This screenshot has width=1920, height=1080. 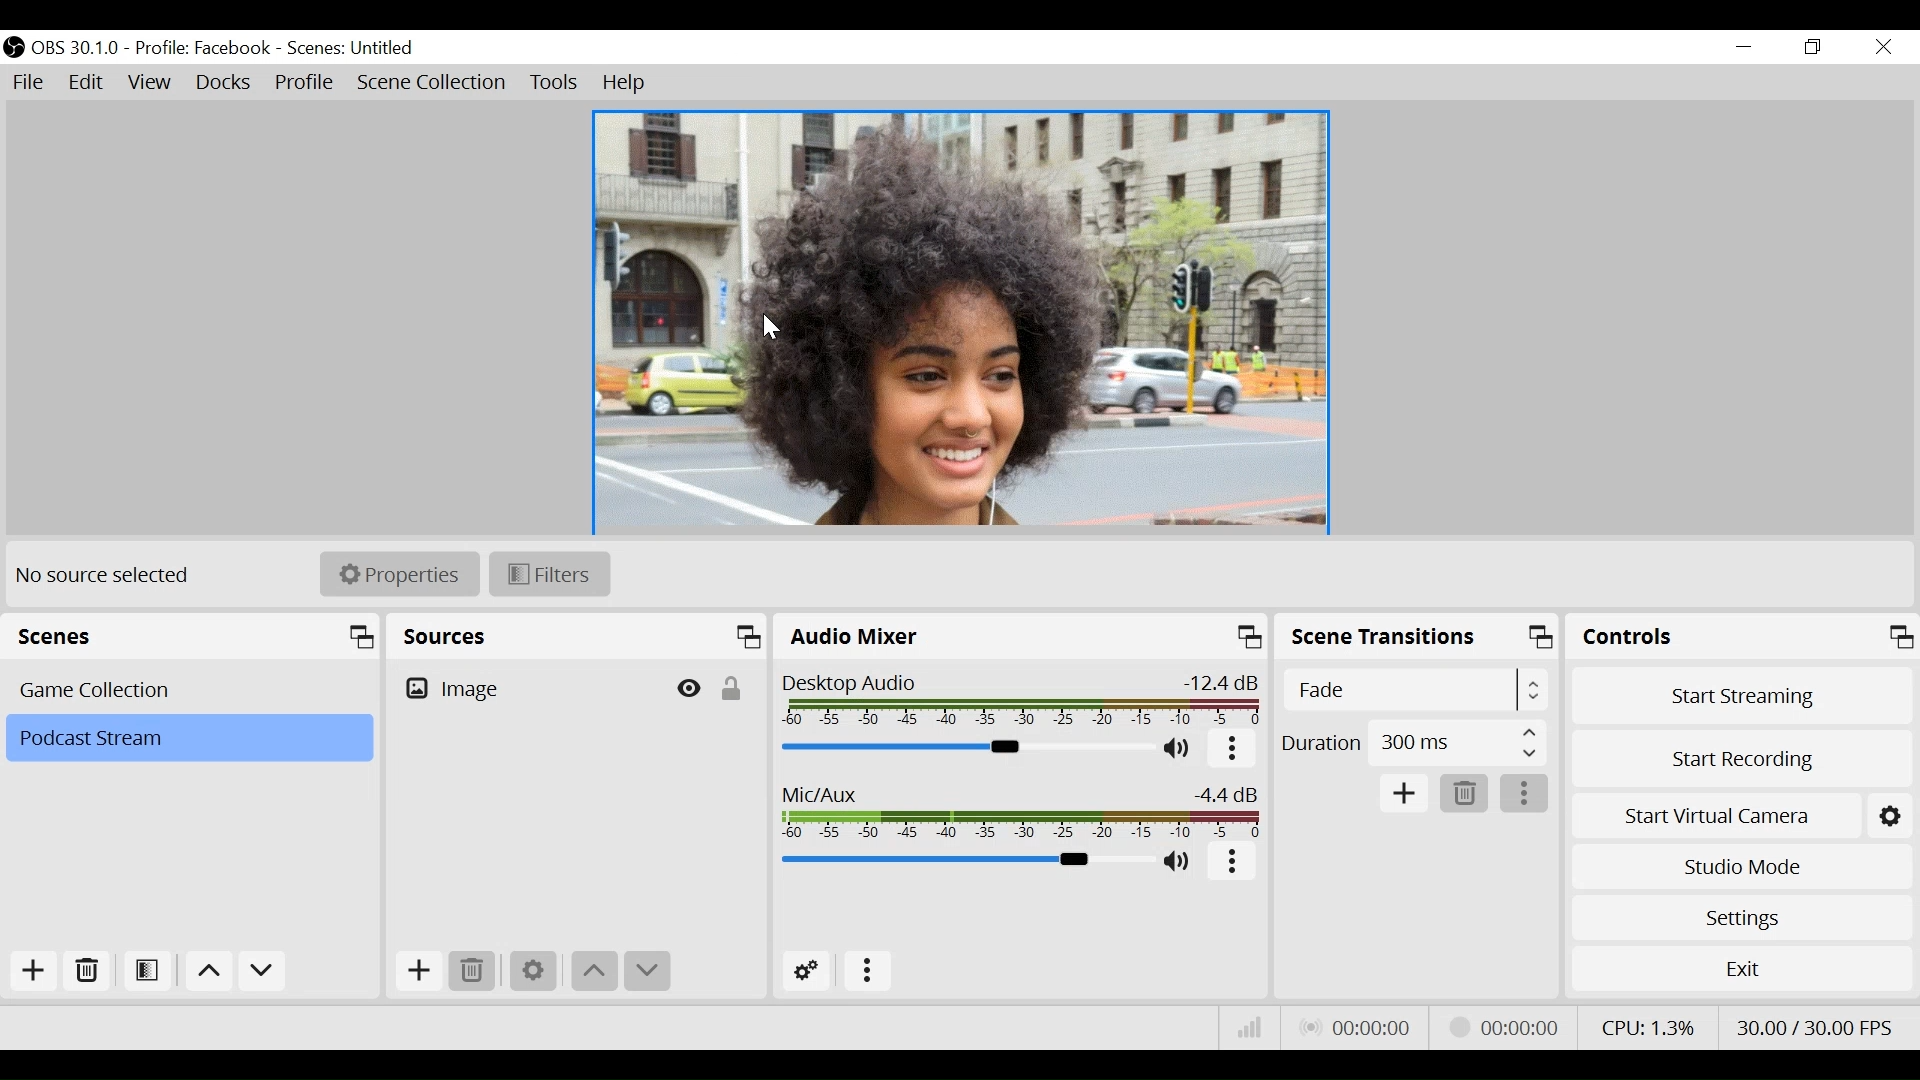 I want to click on No source selected, so click(x=105, y=575).